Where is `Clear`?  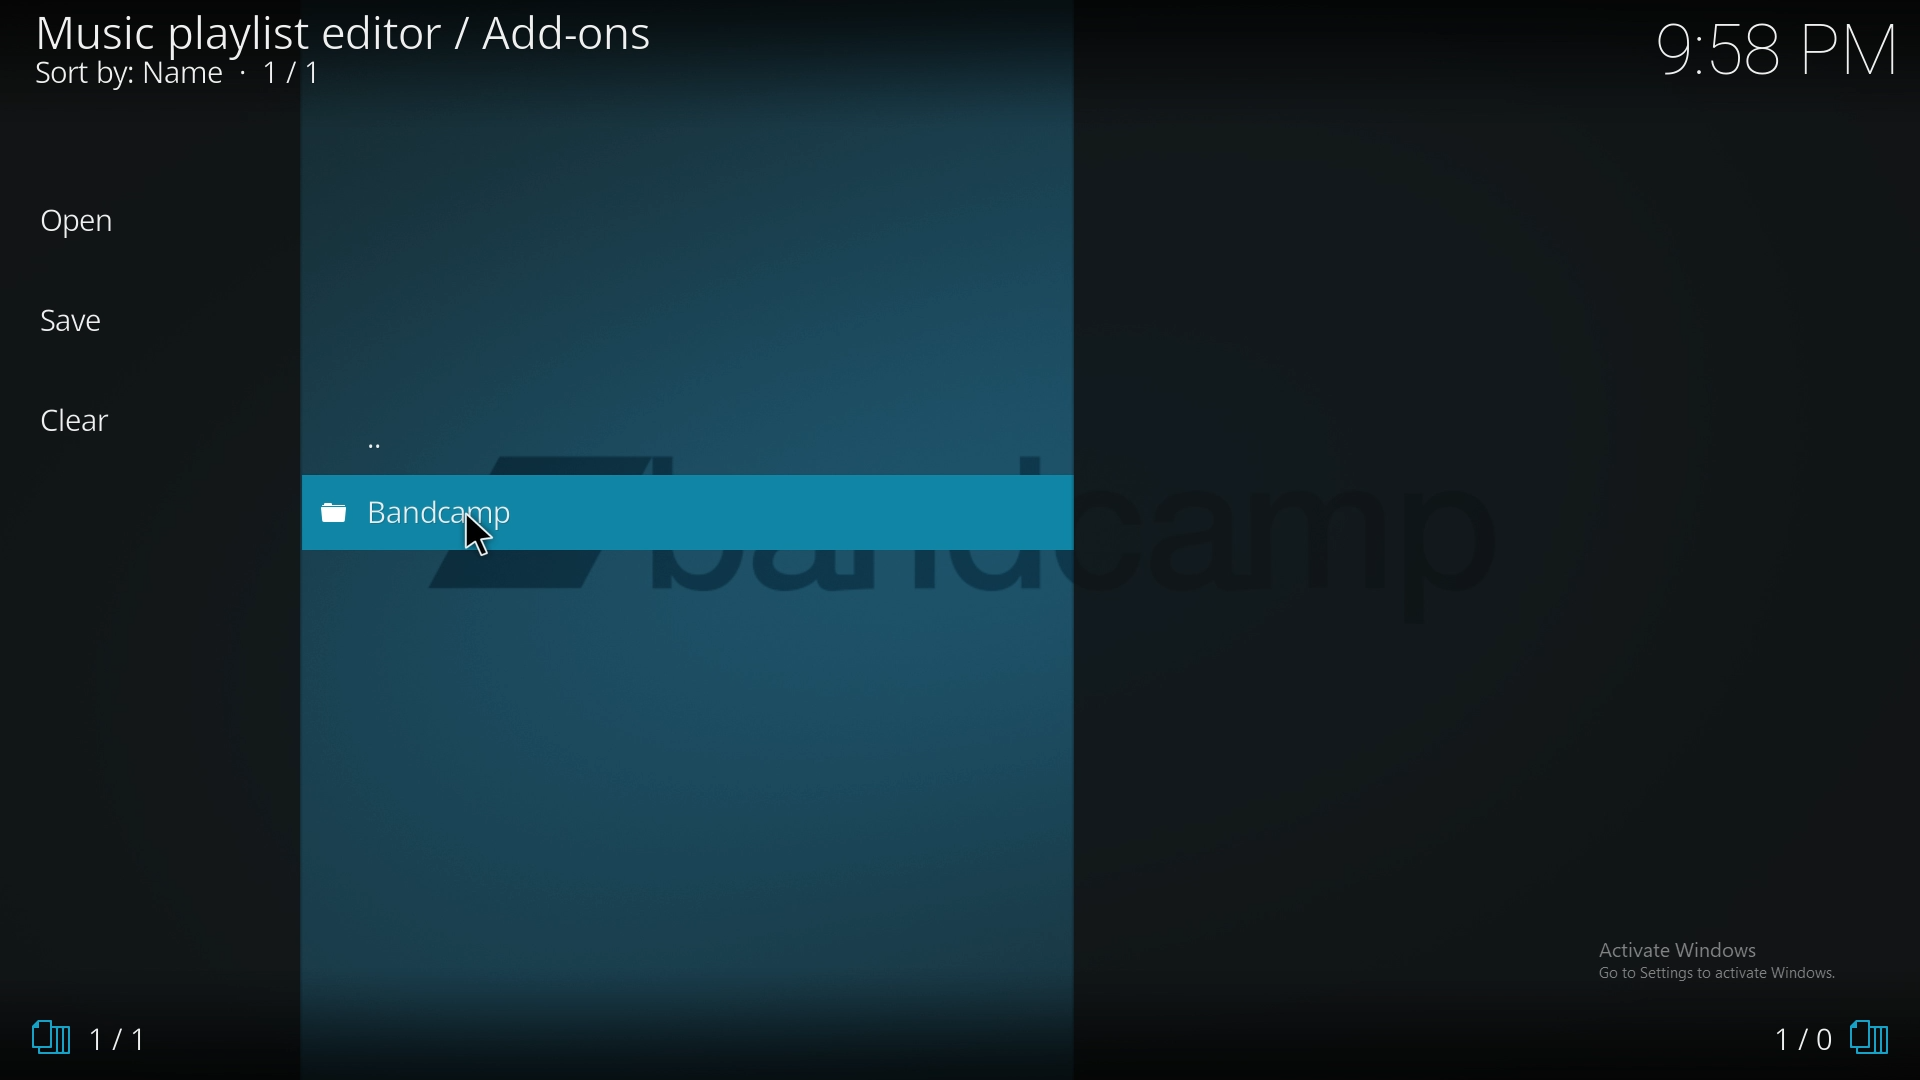 Clear is located at coordinates (72, 421).